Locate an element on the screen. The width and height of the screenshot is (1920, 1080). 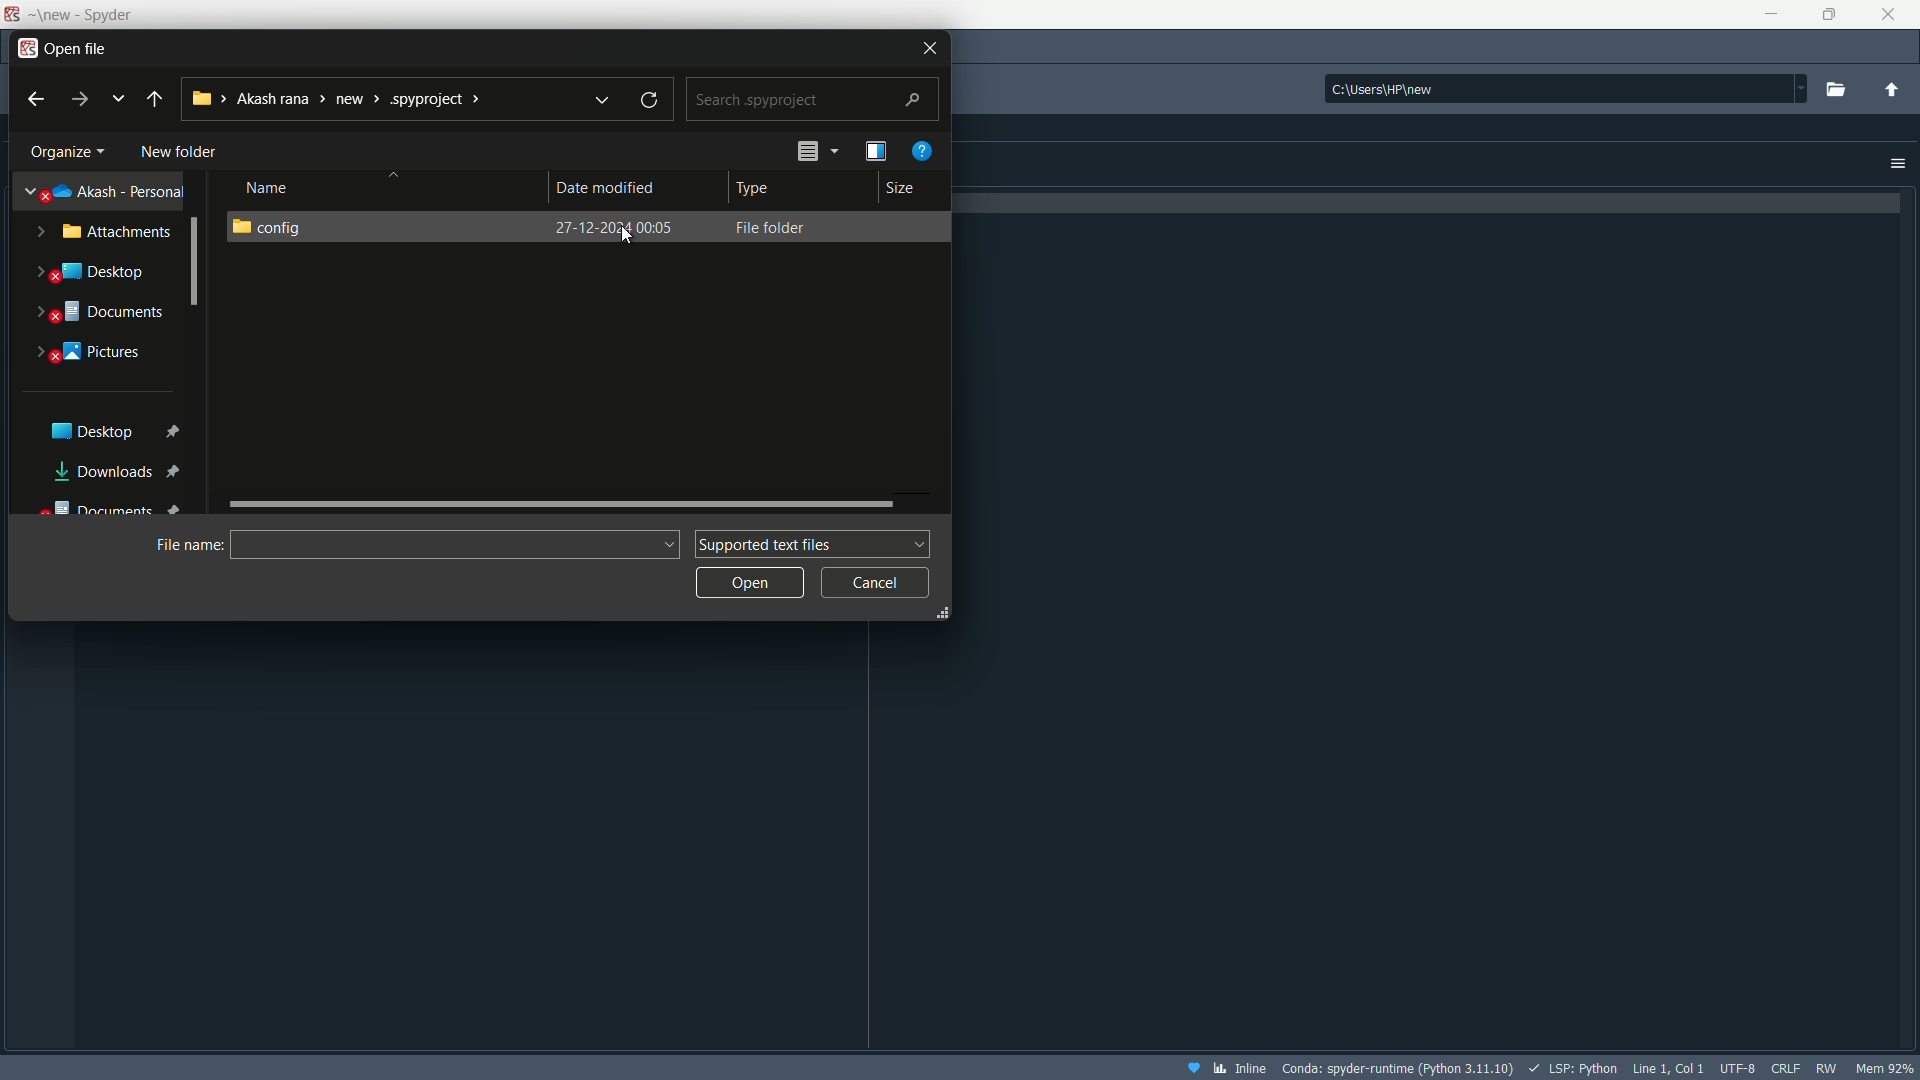
back is located at coordinates (155, 100).